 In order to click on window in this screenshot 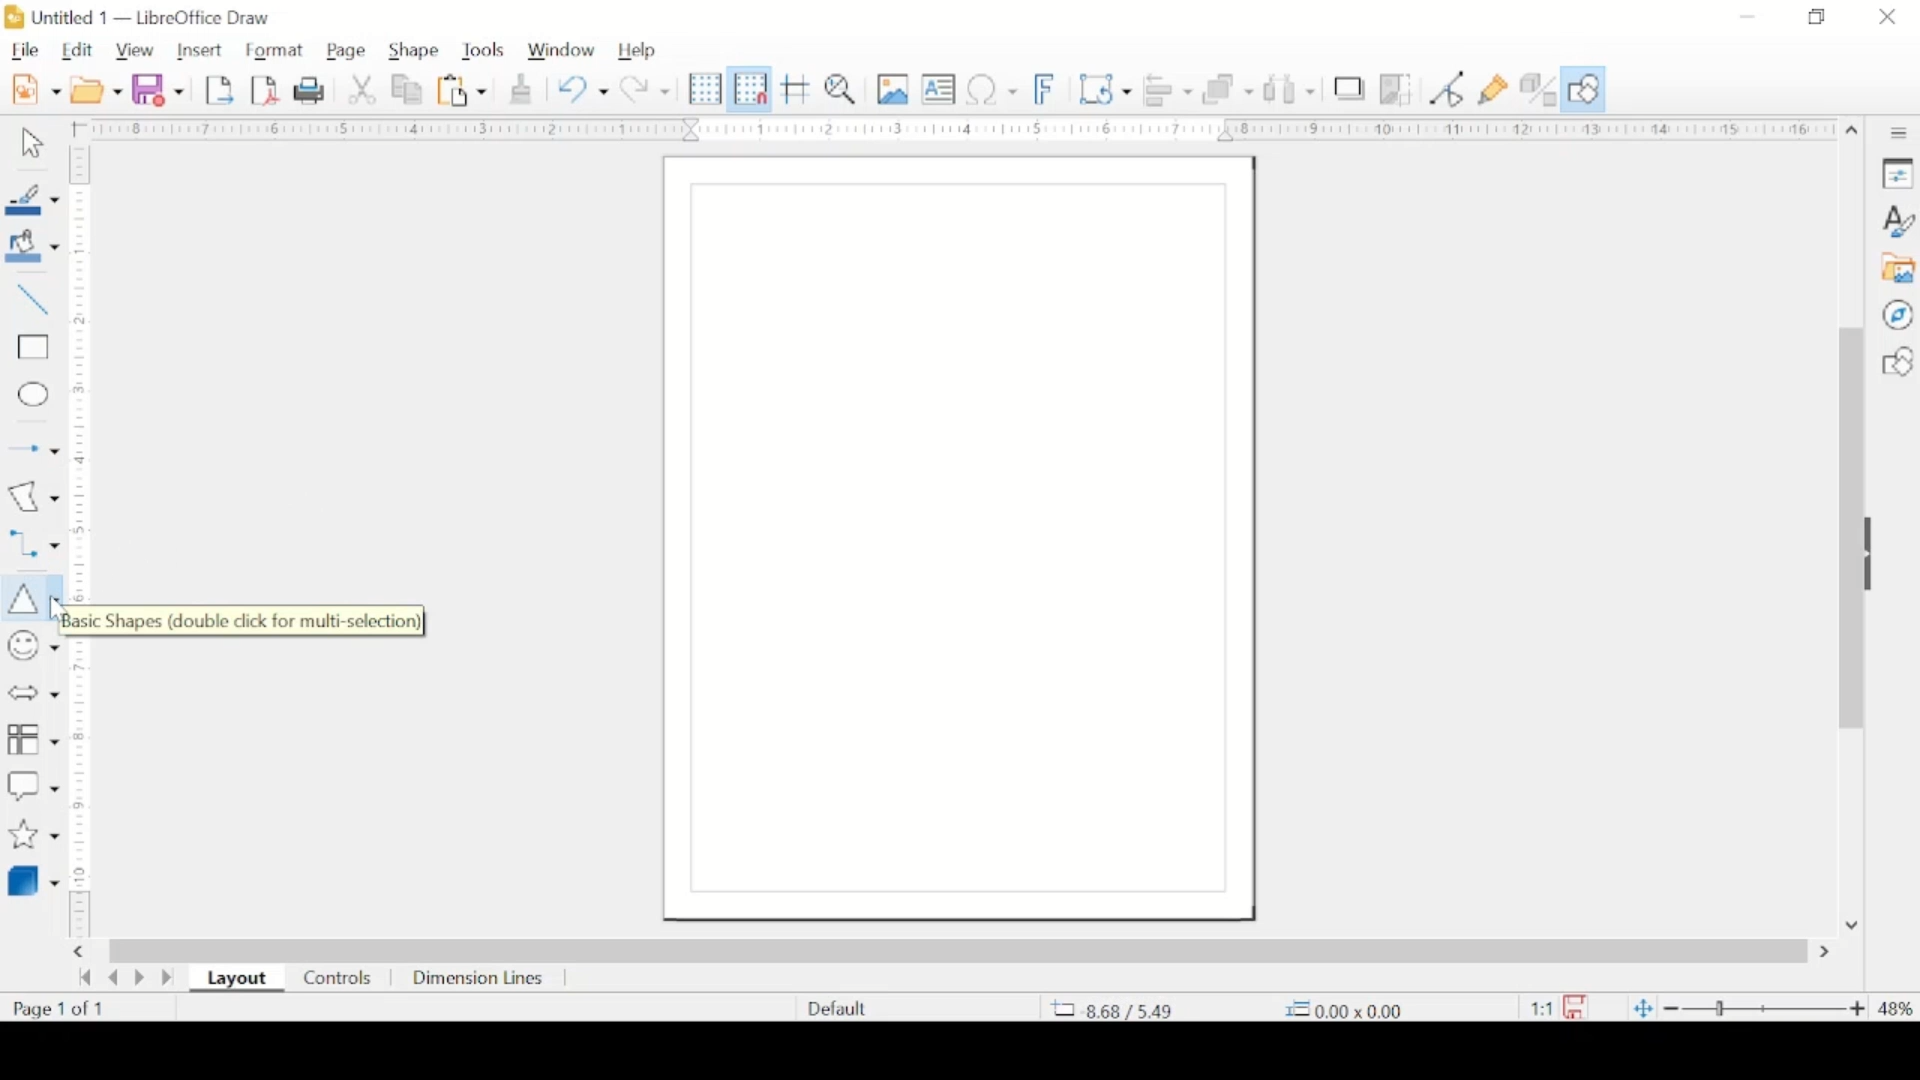, I will do `click(561, 48)`.